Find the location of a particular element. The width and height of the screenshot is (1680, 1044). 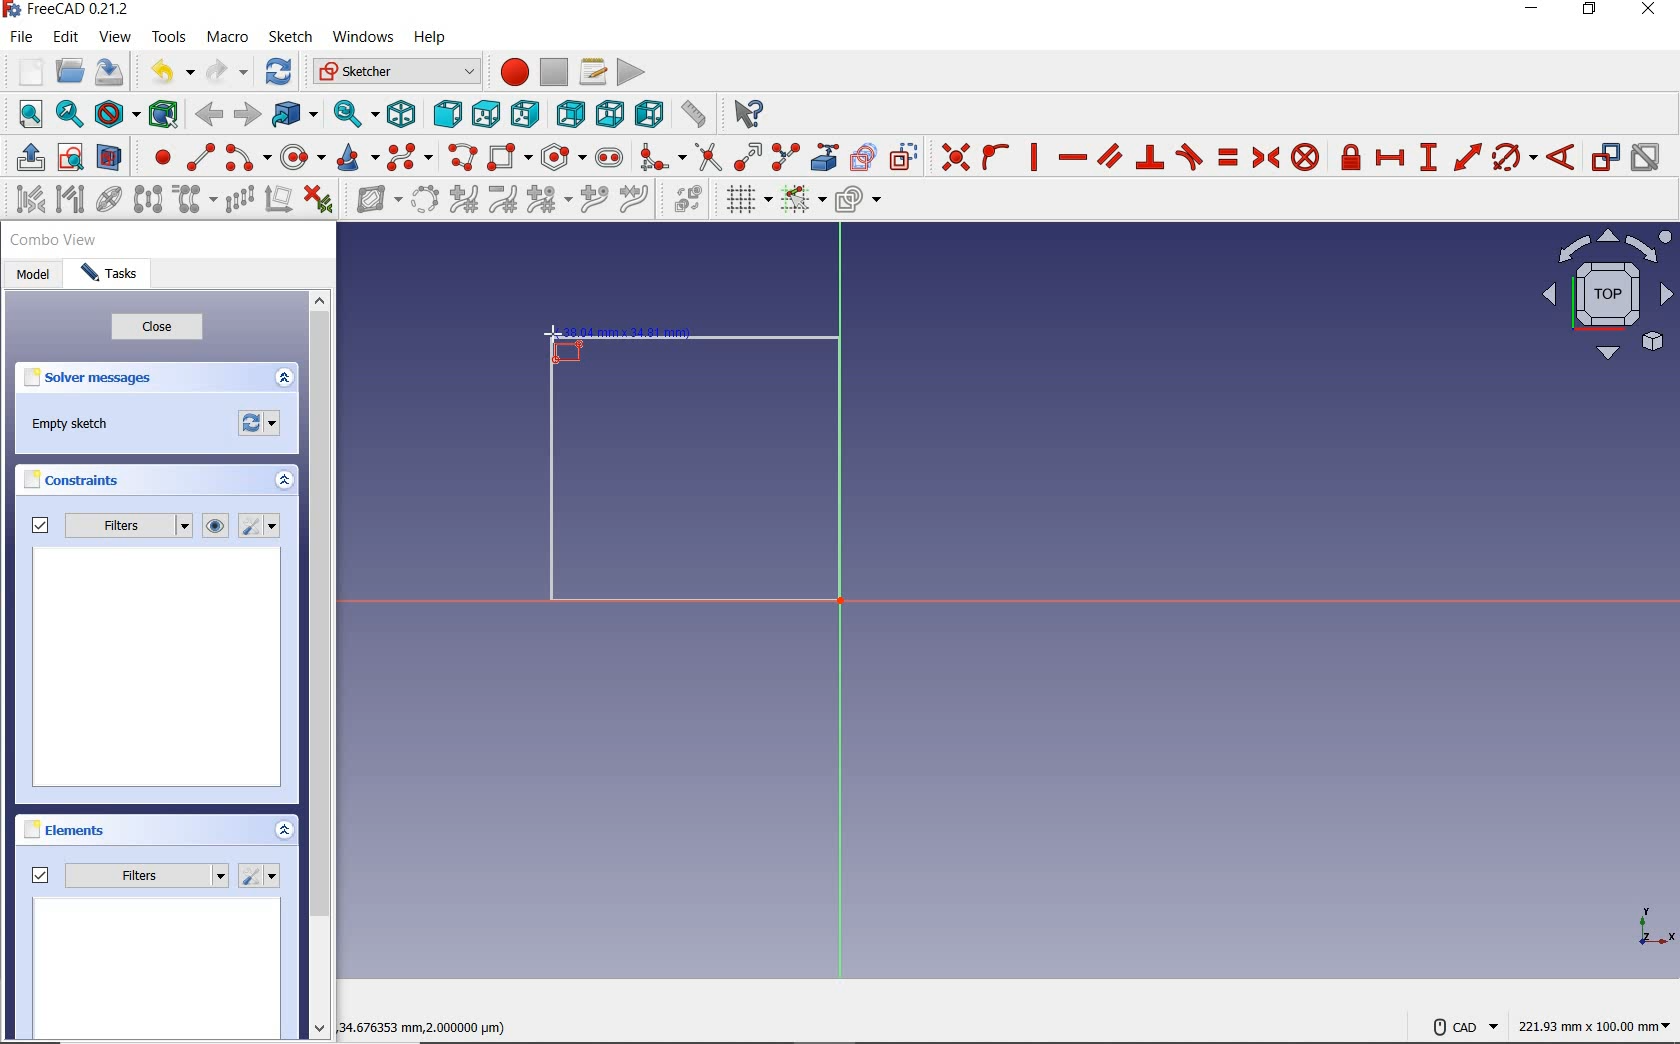

macro is located at coordinates (227, 38).